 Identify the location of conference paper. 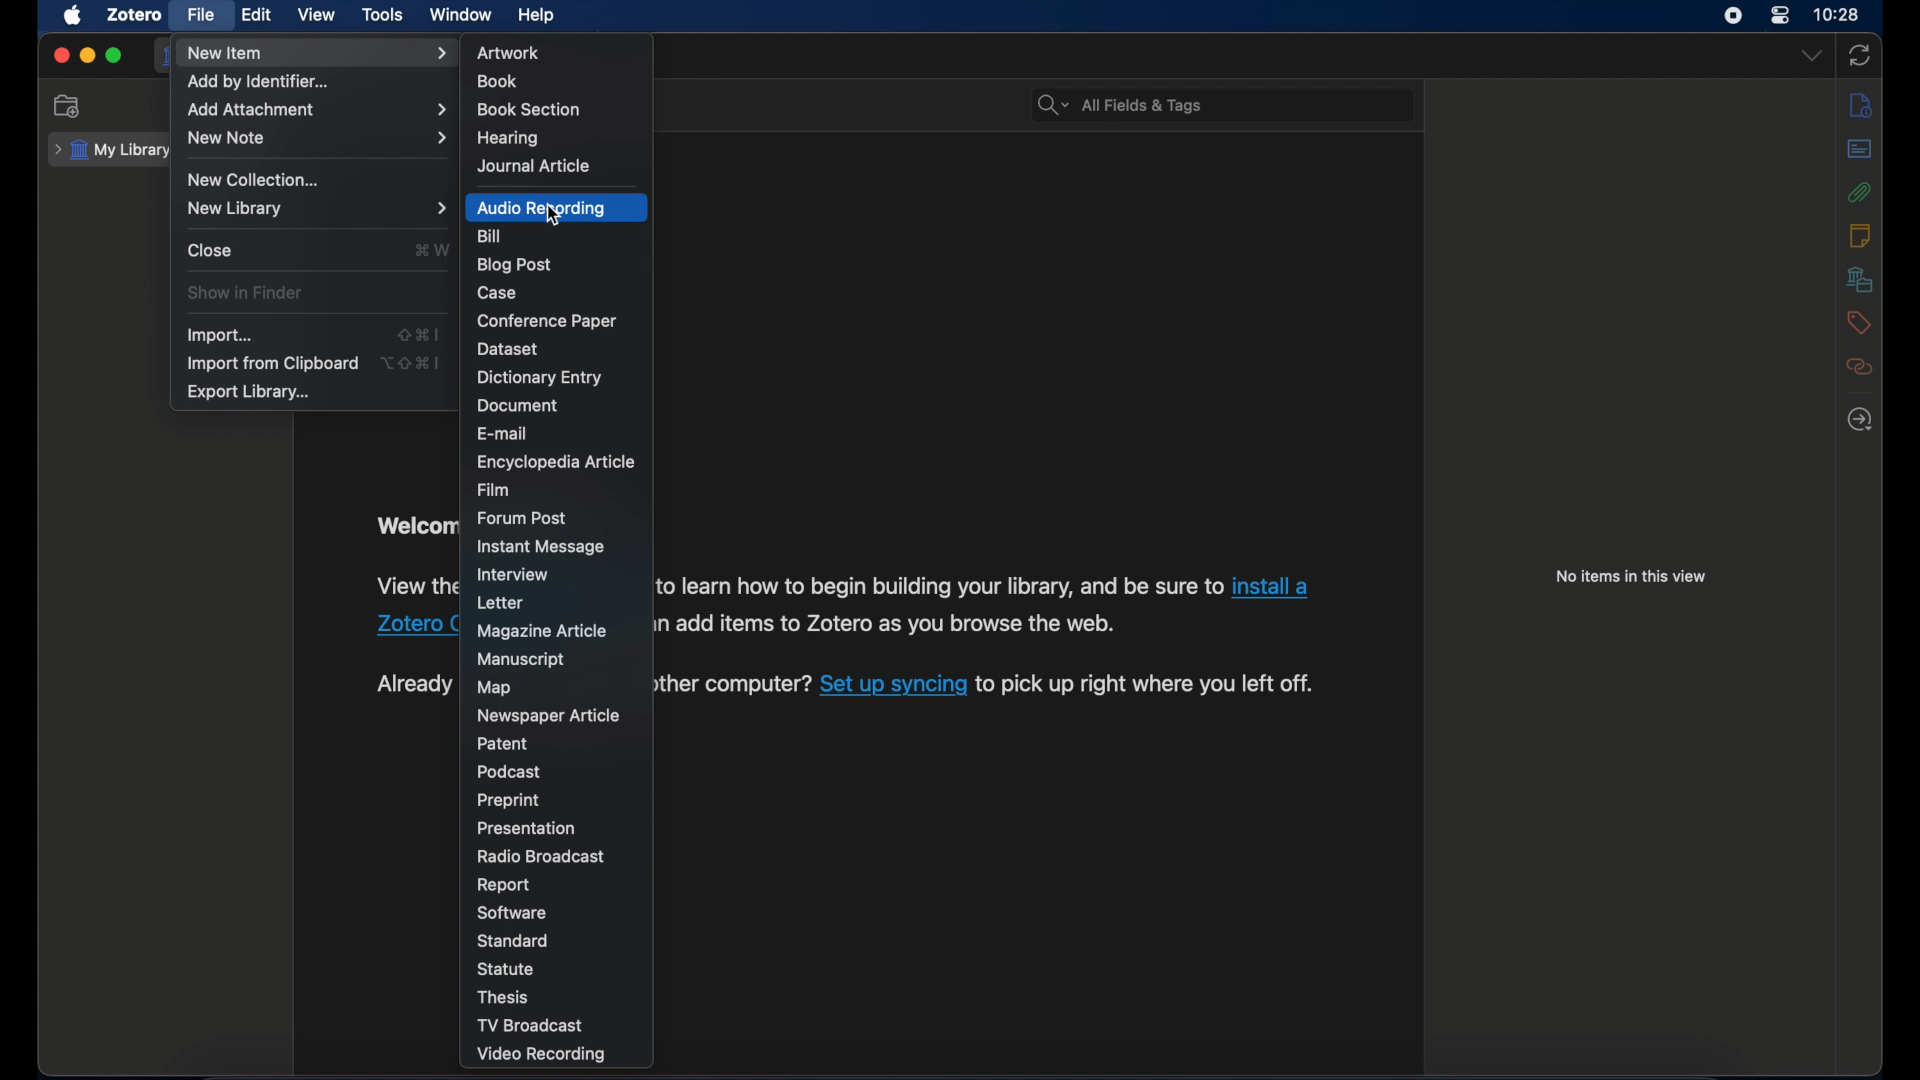
(546, 321).